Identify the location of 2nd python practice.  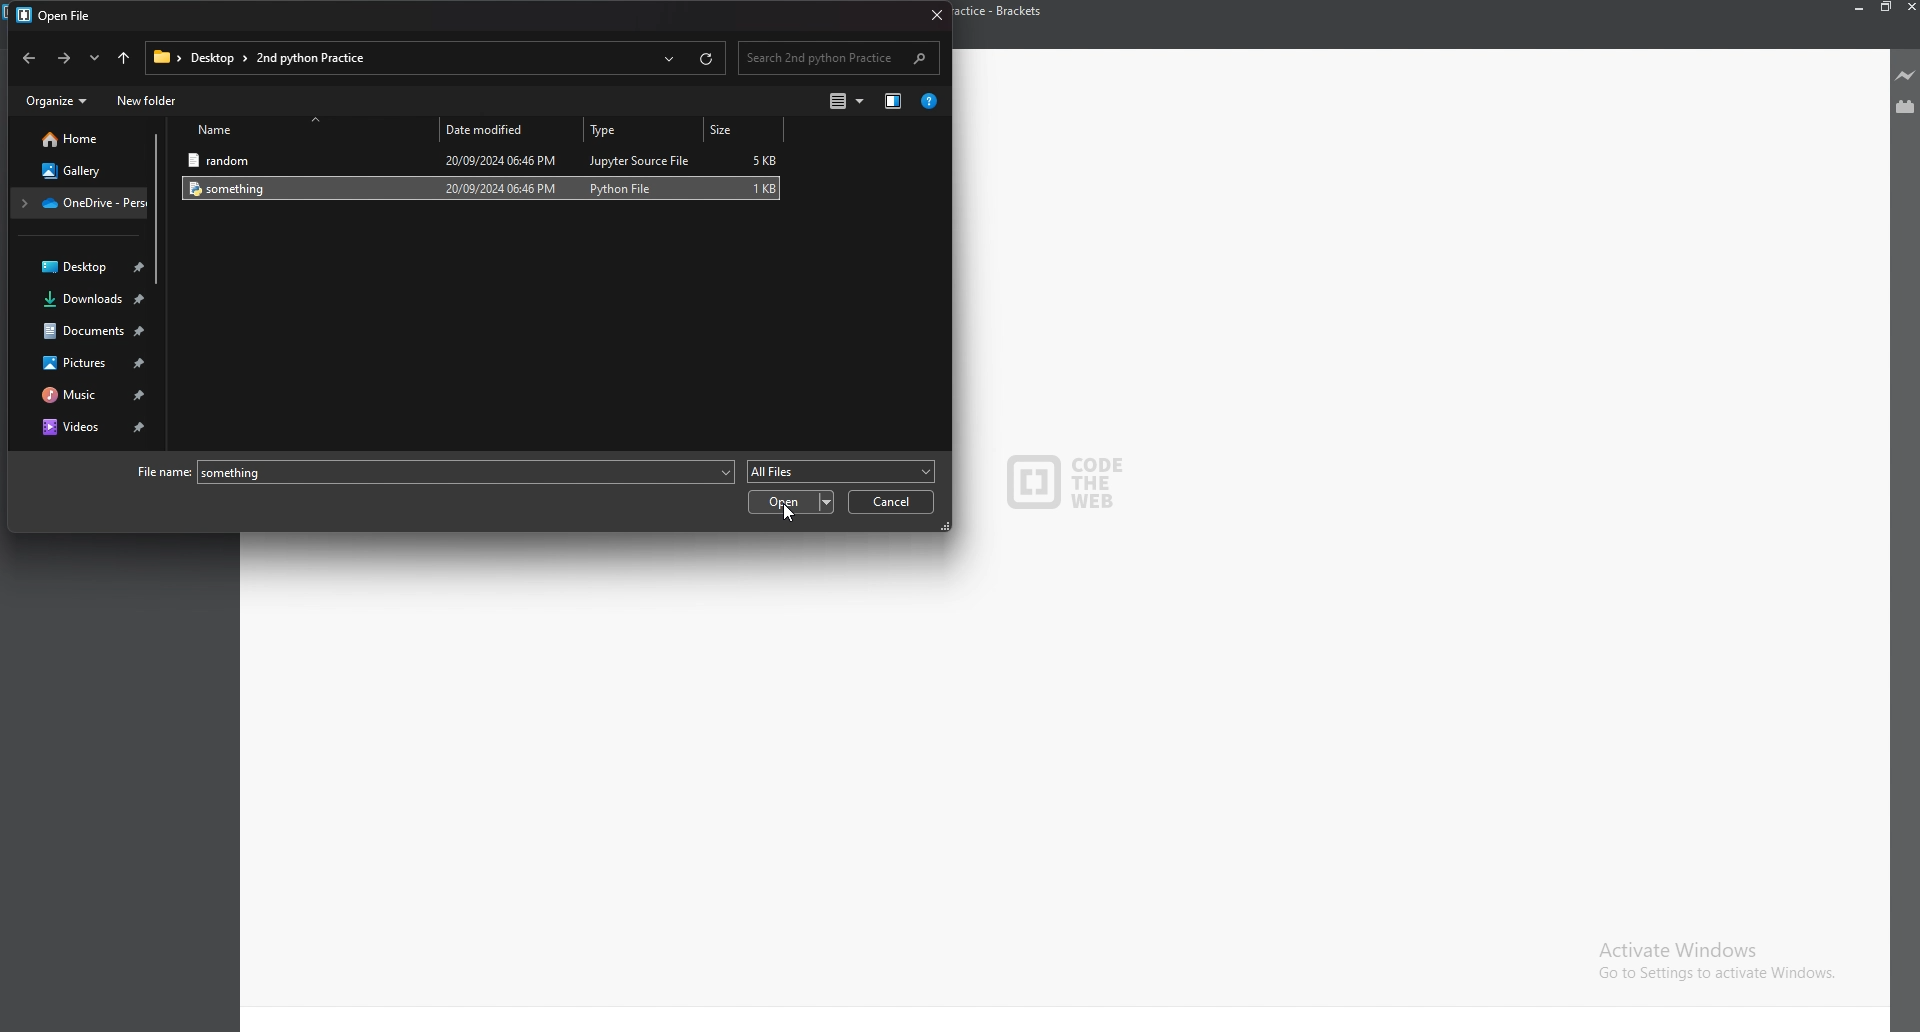
(317, 57).